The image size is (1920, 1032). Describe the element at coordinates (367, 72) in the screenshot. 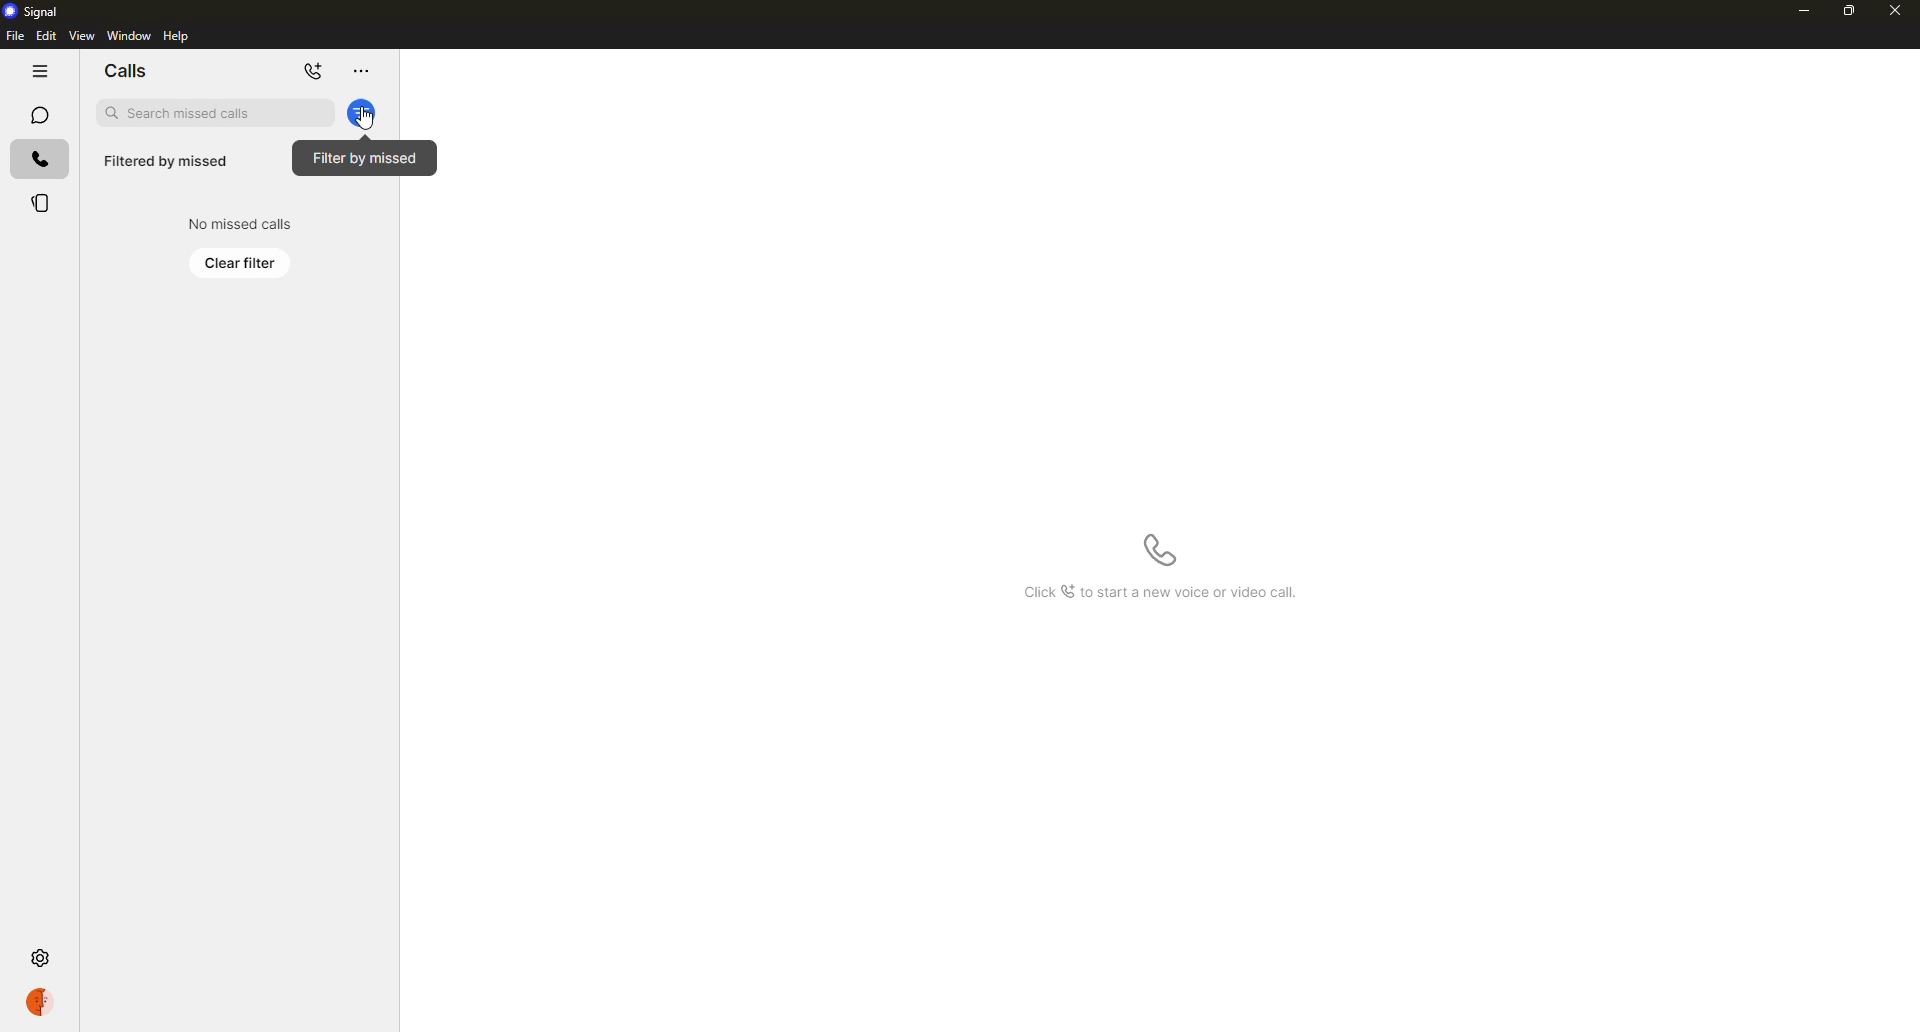

I see `more` at that location.